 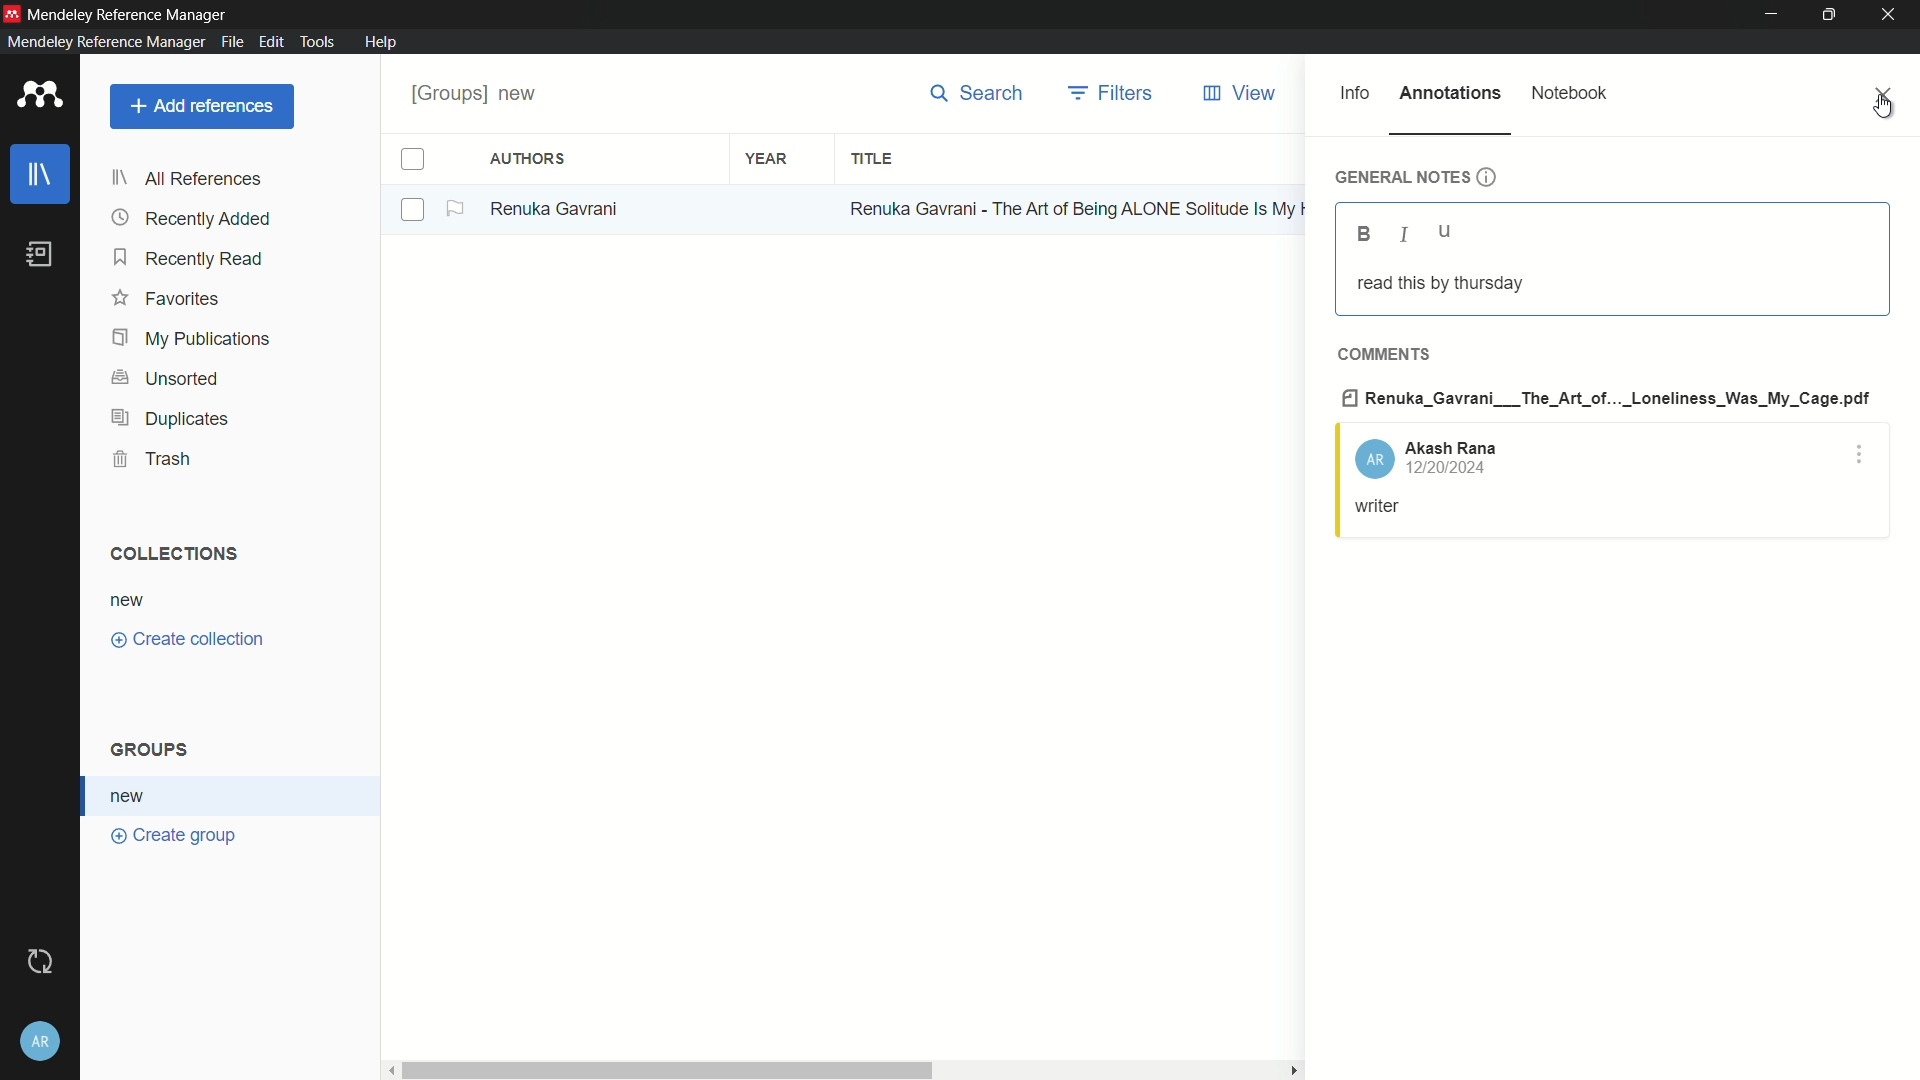 What do you see at coordinates (40, 254) in the screenshot?
I see `book` at bounding box center [40, 254].